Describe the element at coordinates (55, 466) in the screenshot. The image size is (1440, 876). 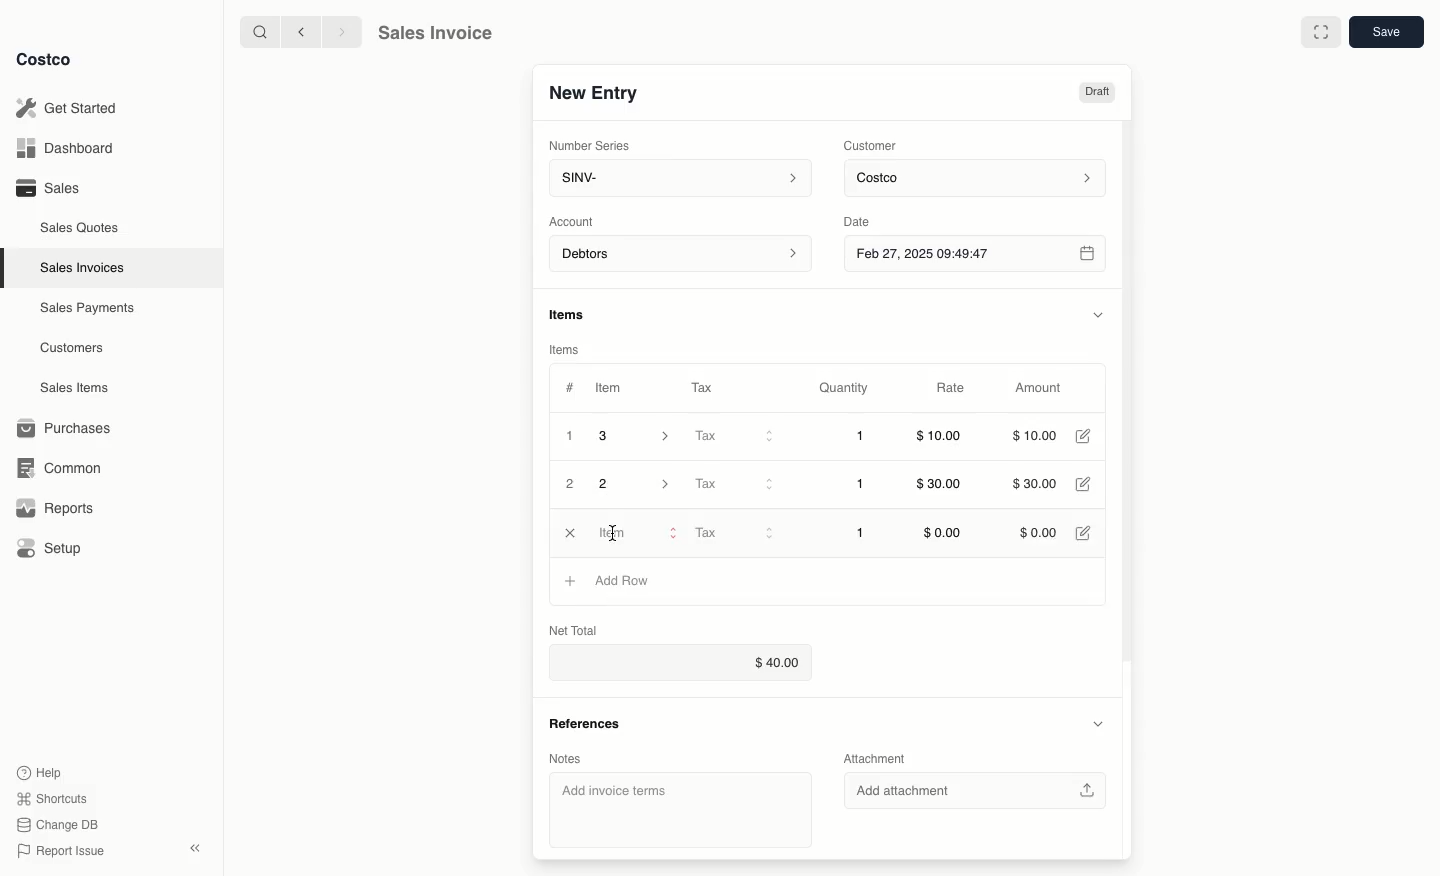
I see `Common` at that location.